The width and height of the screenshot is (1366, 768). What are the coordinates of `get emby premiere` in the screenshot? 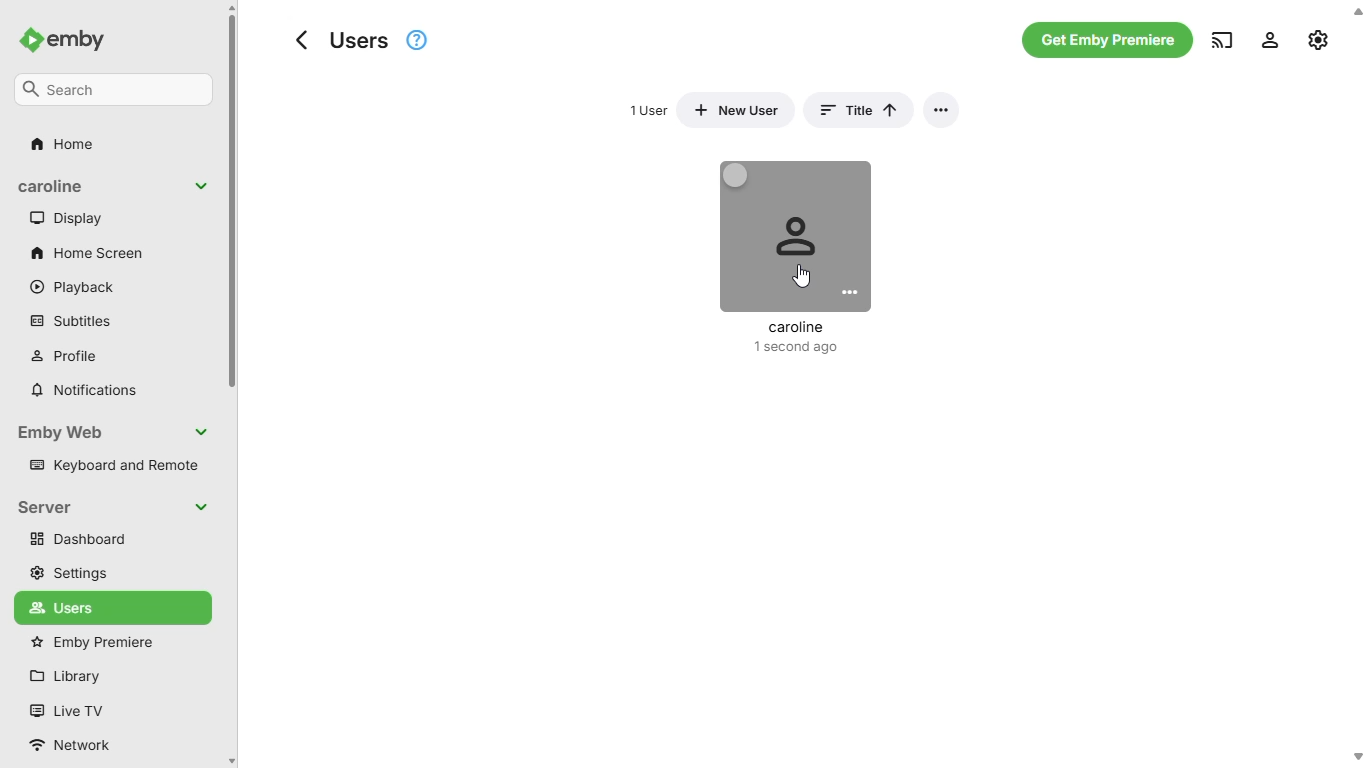 It's located at (1109, 39).